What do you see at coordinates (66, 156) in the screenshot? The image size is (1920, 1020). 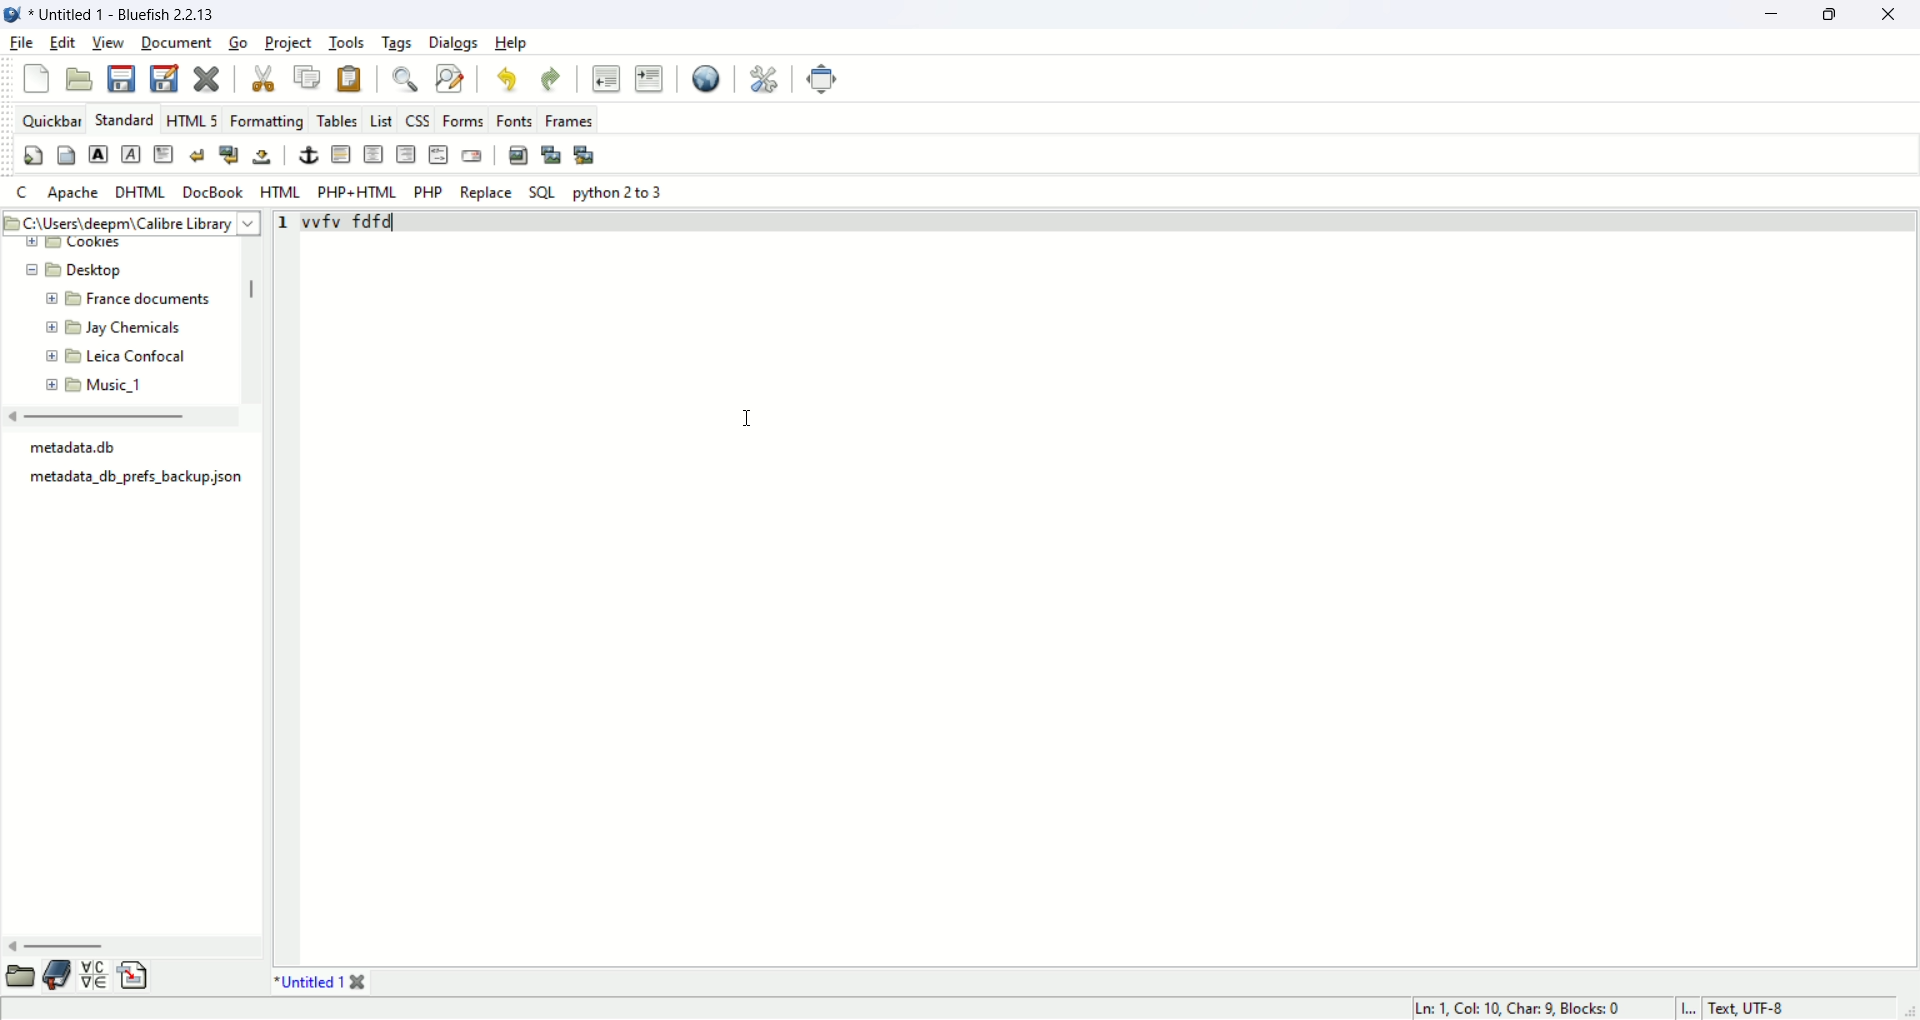 I see `body` at bounding box center [66, 156].